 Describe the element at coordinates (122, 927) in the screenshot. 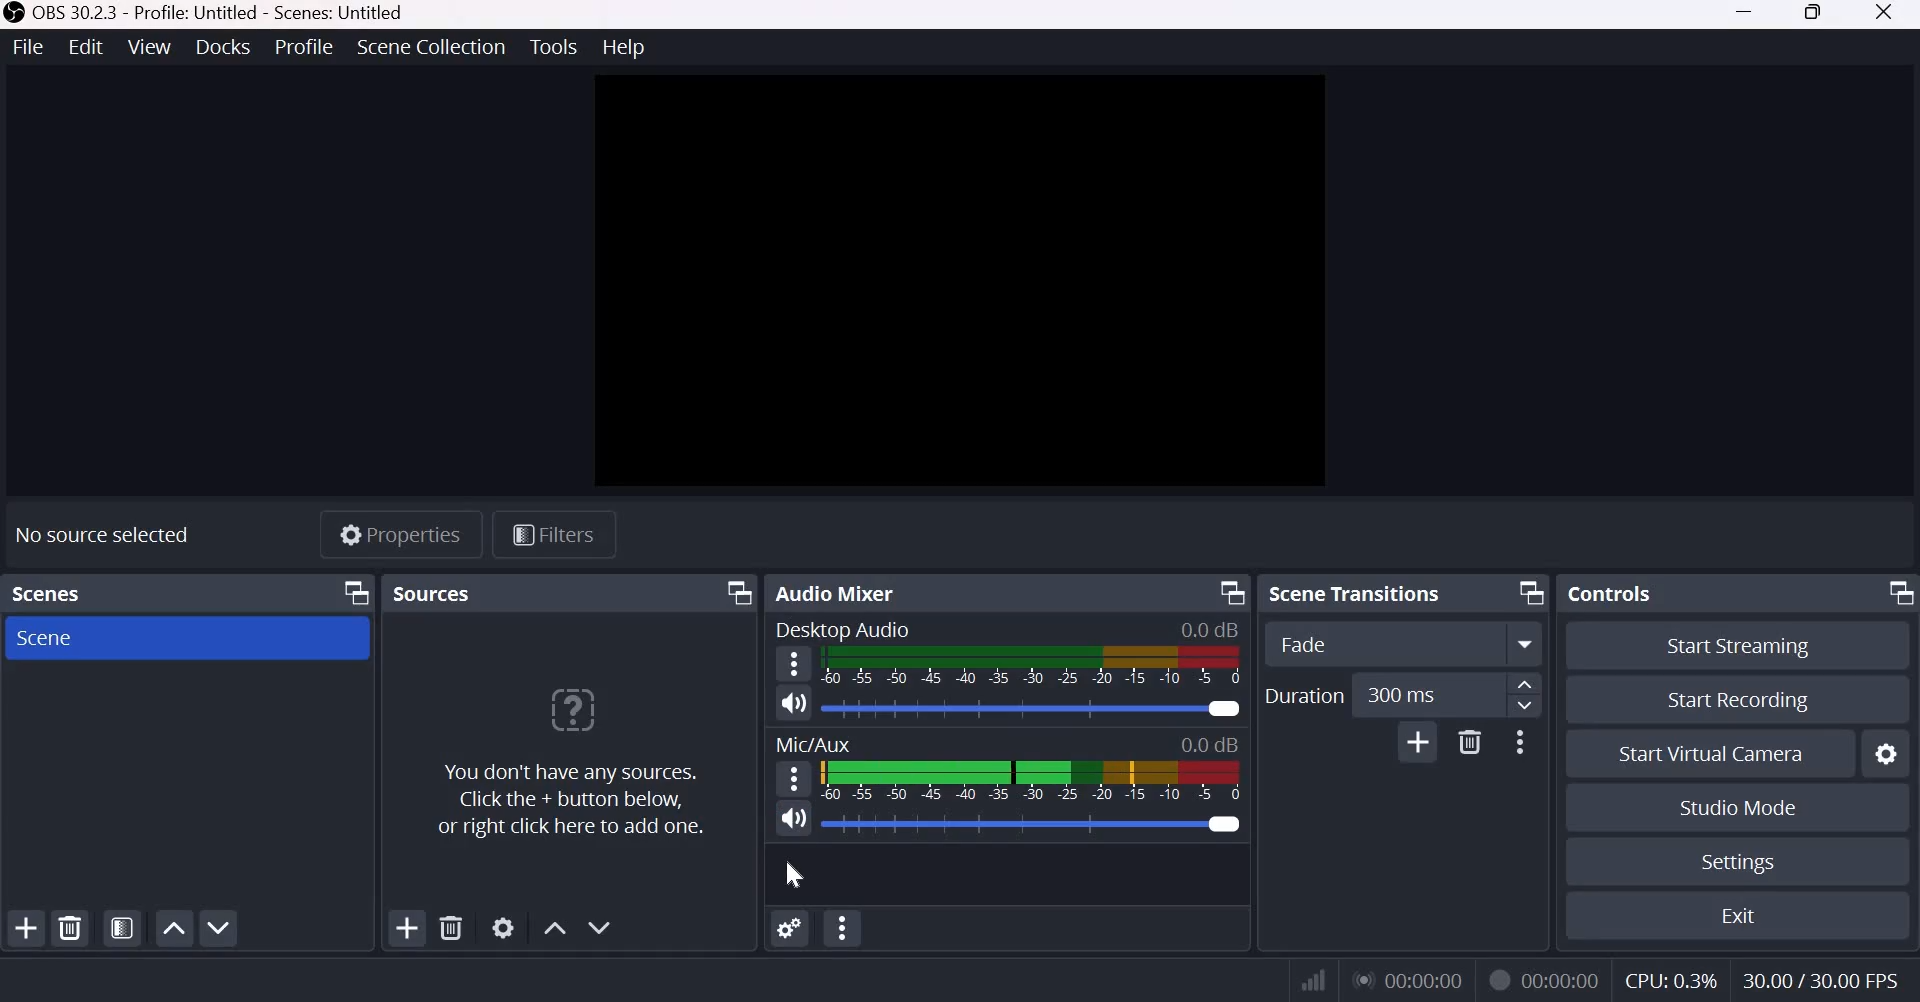

I see `Open scene filters` at that location.